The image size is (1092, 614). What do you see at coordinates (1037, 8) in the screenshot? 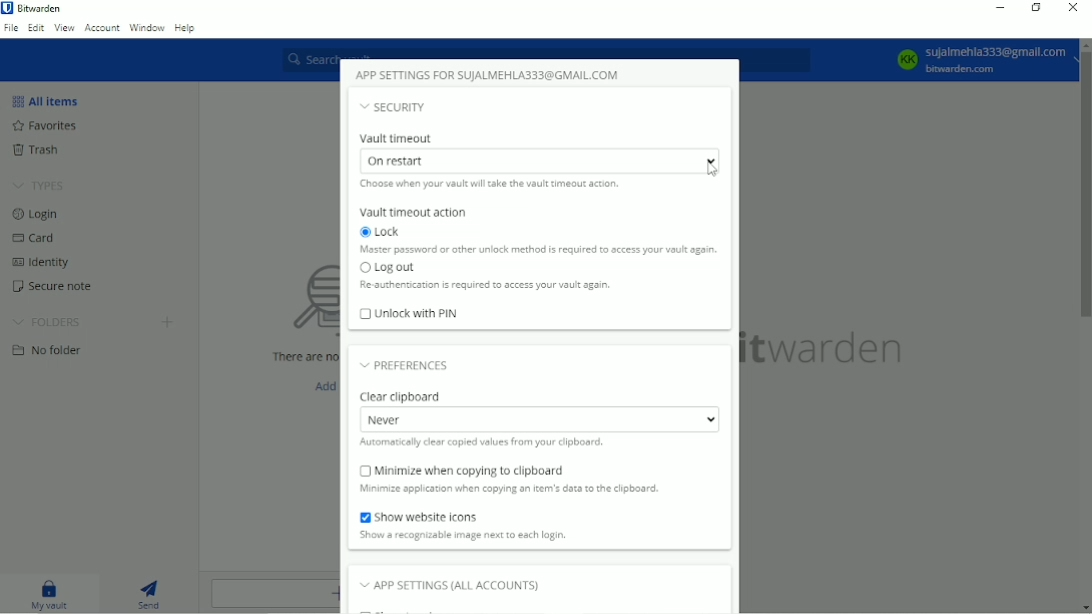
I see `Resize` at bounding box center [1037, 8].